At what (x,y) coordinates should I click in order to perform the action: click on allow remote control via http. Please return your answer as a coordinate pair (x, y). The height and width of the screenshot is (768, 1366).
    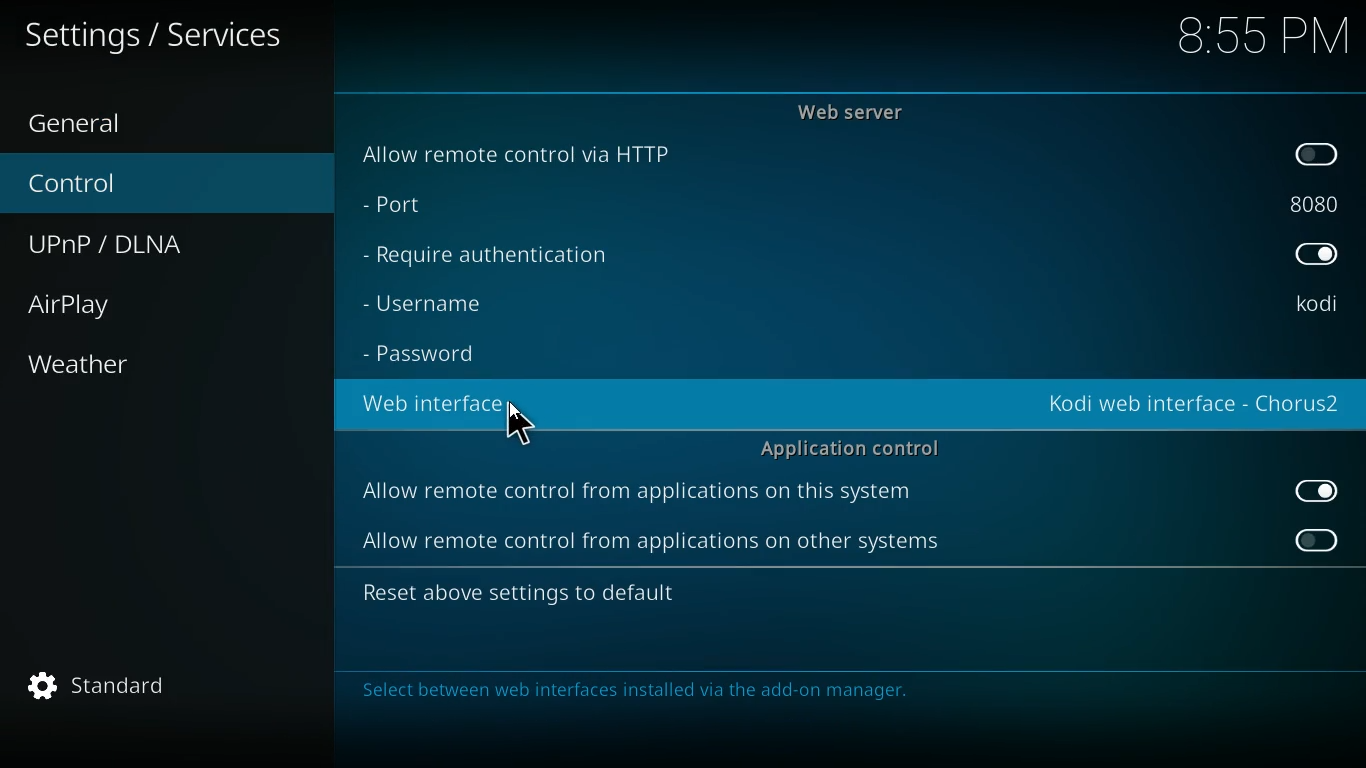
    Looking at the image, I should click on (529, 153).